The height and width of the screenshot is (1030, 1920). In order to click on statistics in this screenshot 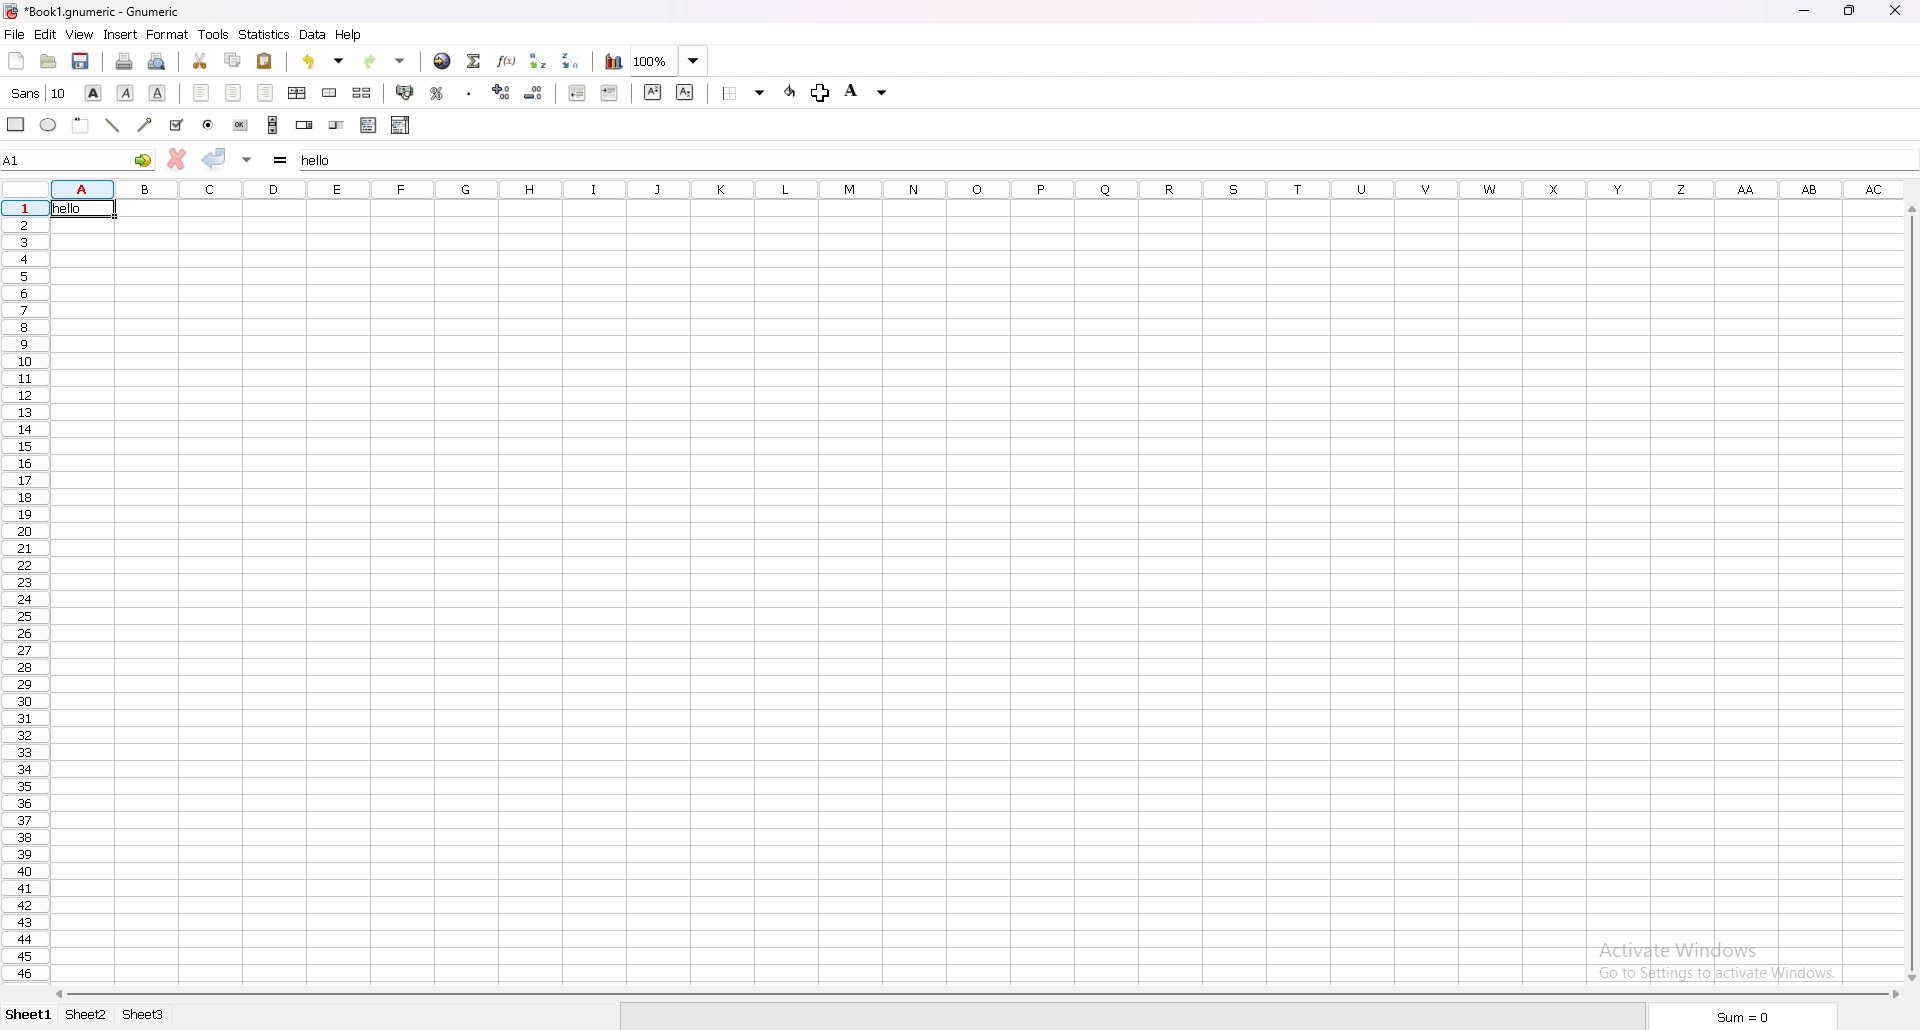, I will do `click(264, 34)`.